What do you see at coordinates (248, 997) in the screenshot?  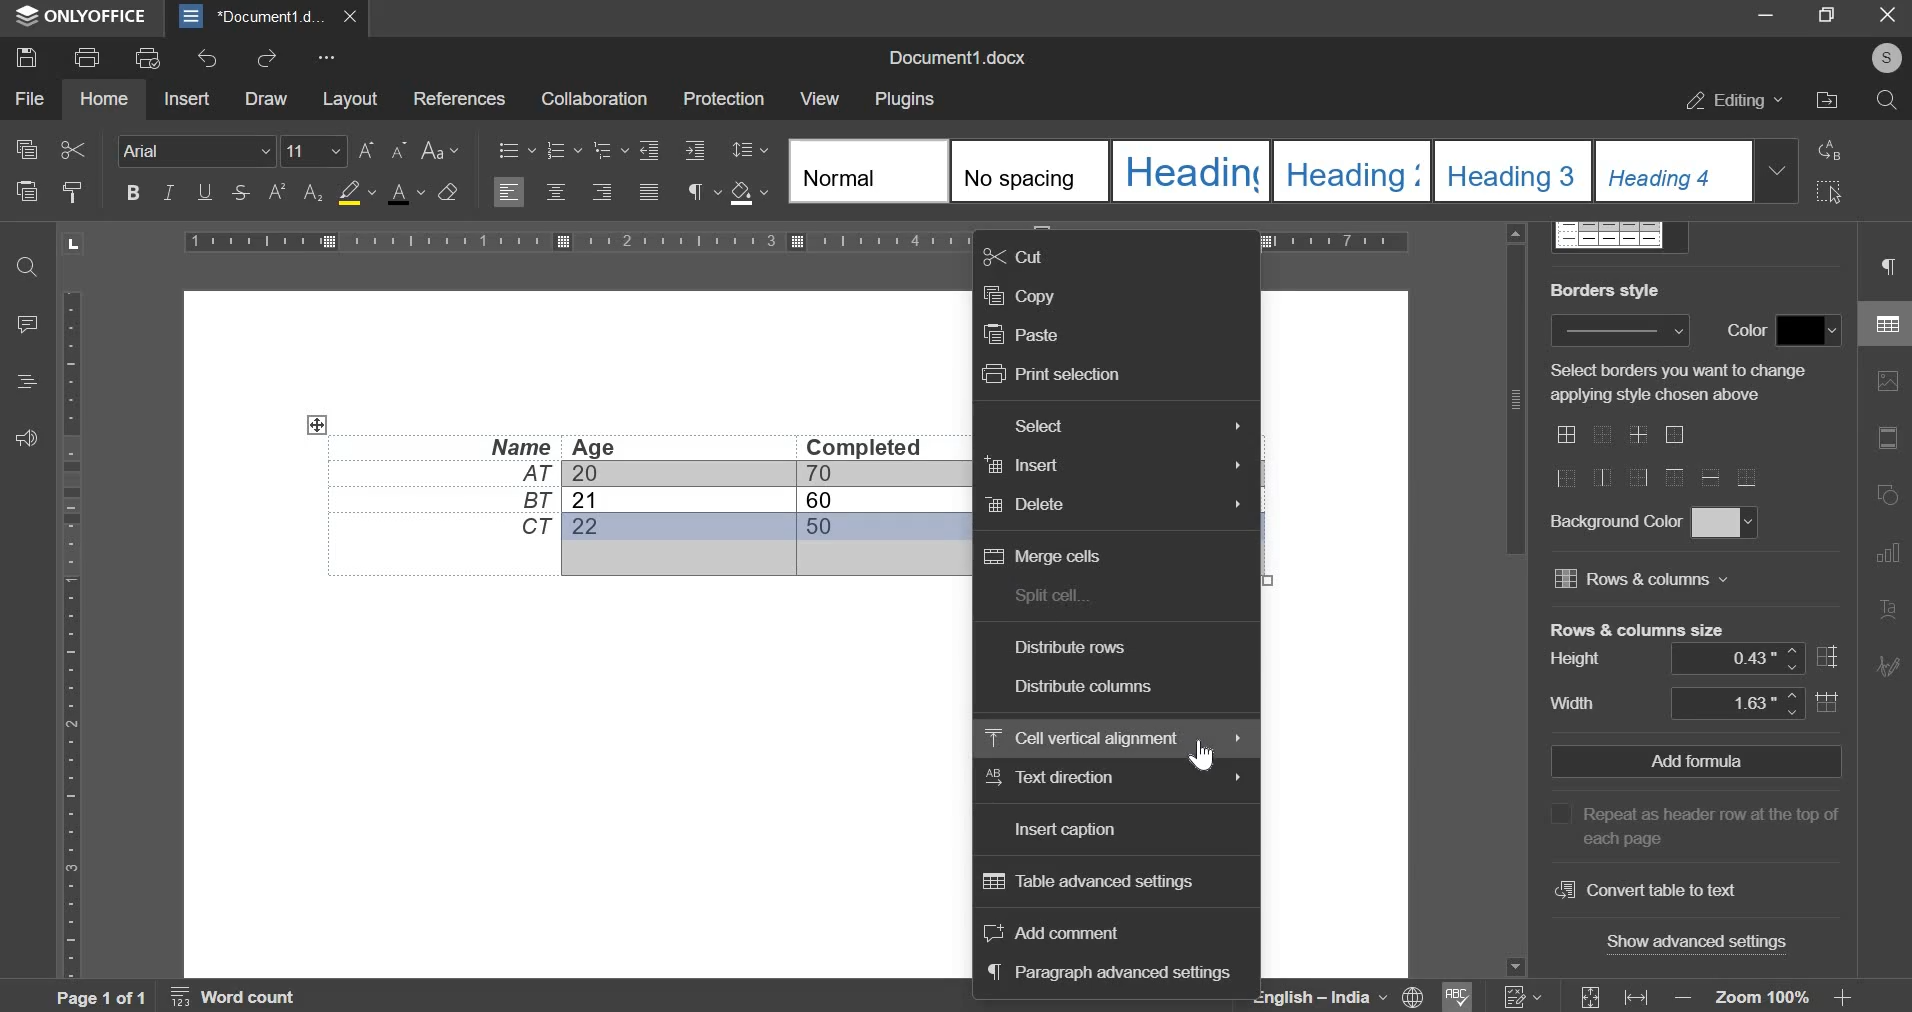 I see `‘Word count` at bounding box center [248, 997].